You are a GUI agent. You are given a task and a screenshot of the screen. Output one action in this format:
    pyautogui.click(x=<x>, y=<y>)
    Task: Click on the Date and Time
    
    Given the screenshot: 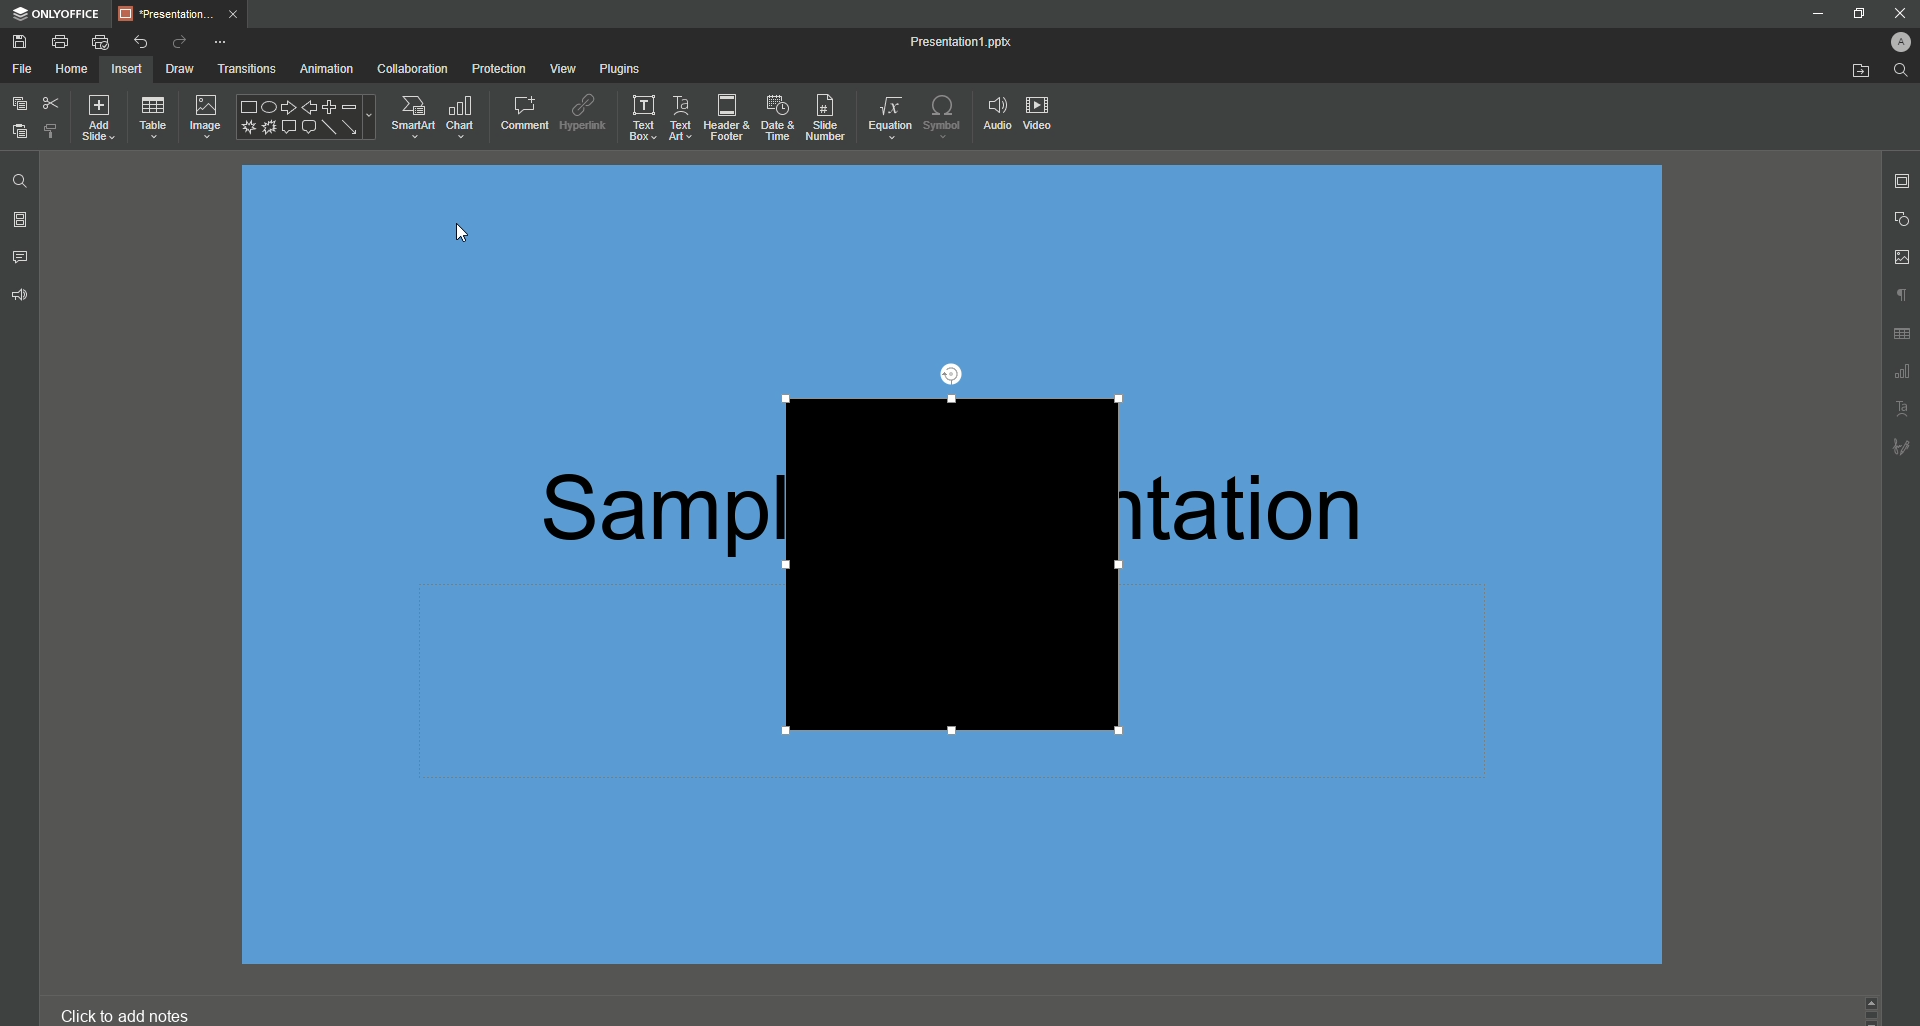 What is the action you would take?
    pyautogui.click(x=773, y=115)
    